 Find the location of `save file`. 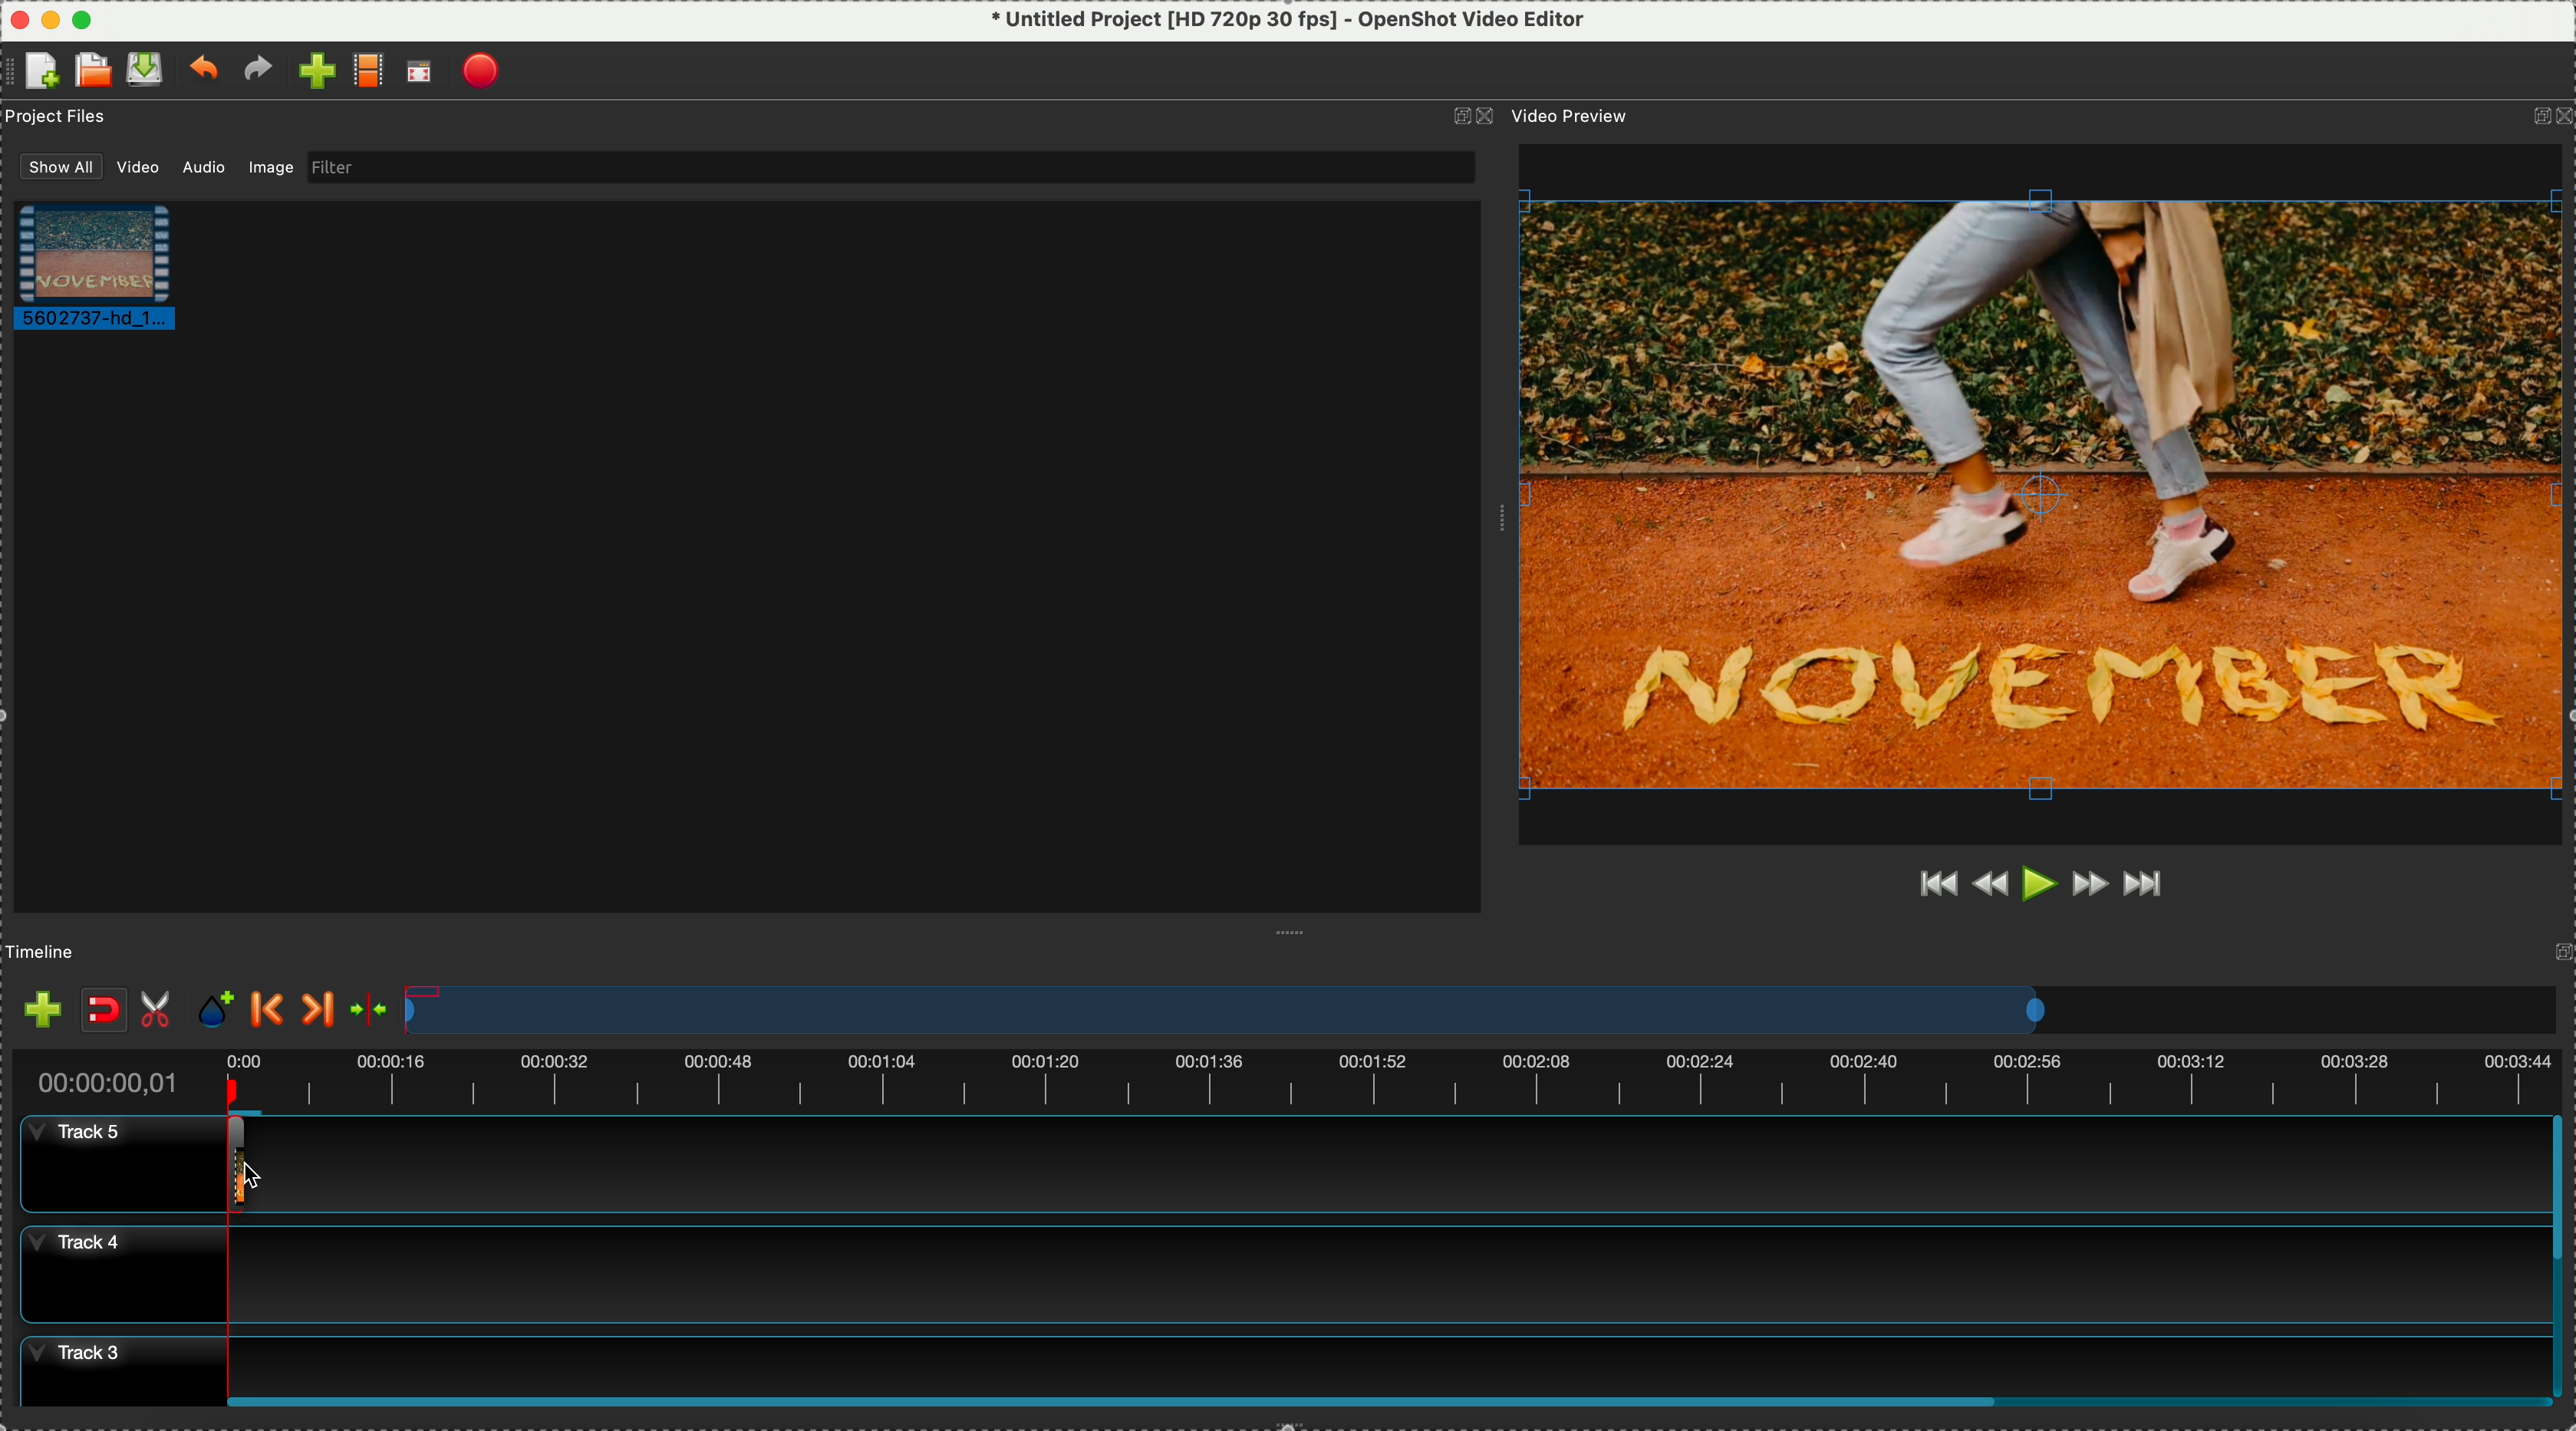

save file is located at coordinates (146, 68).